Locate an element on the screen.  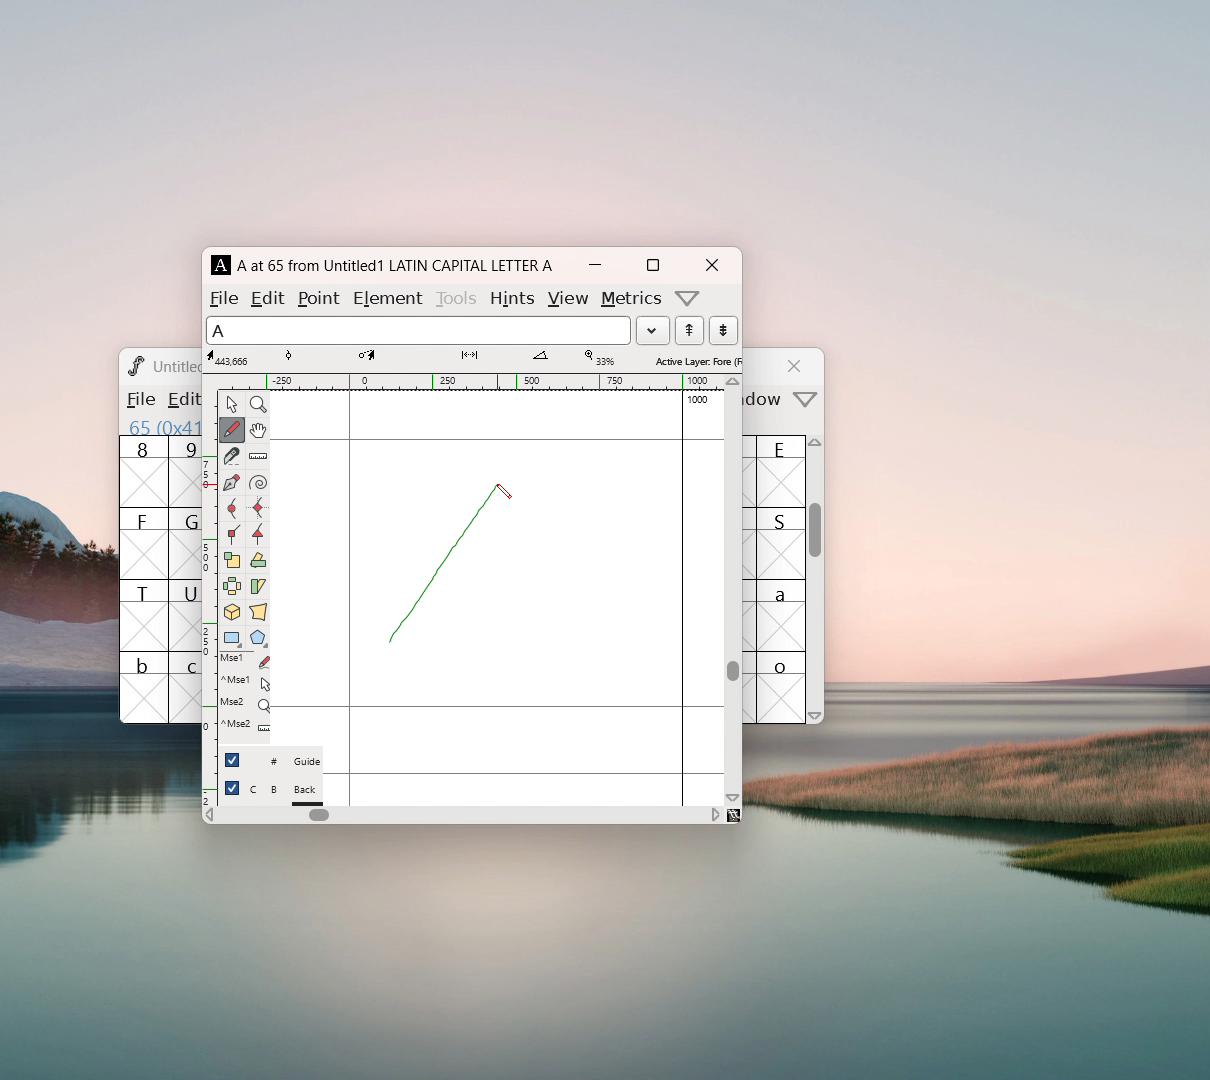
window is located at coordinates (766, 400).